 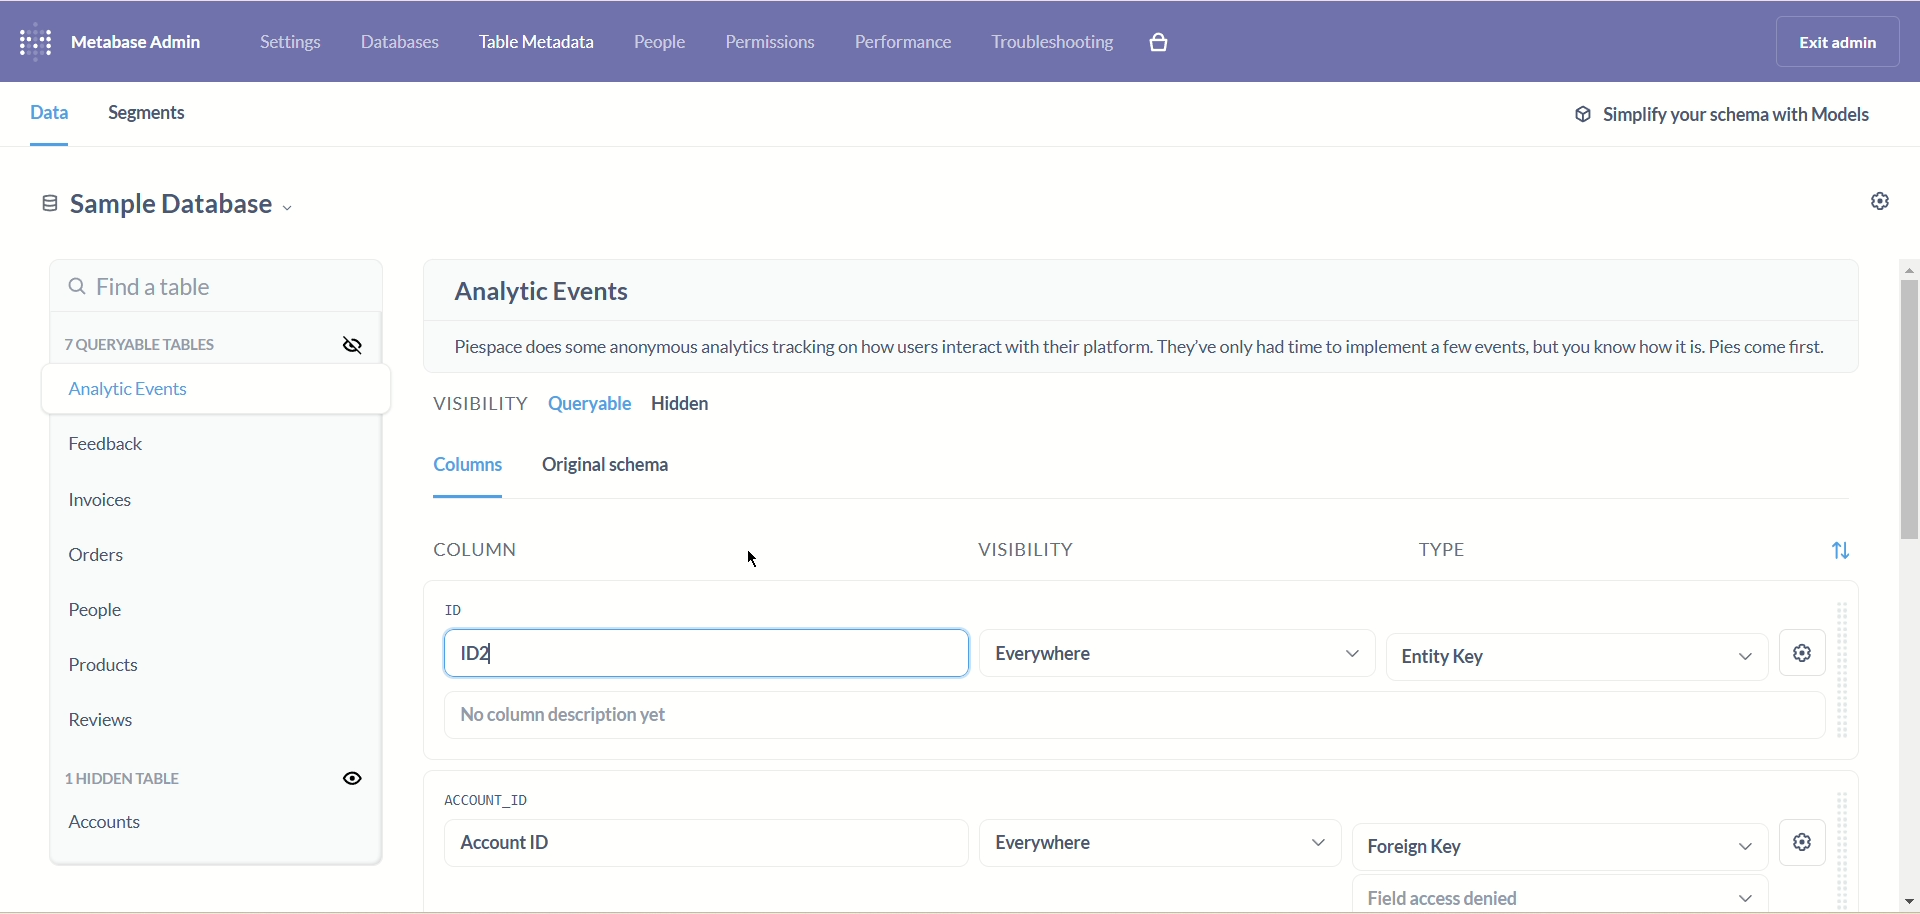 What do you see at coordinates (539, 43) in the screenshot?
I see `Table metadata` at bounding box center [539, 43].